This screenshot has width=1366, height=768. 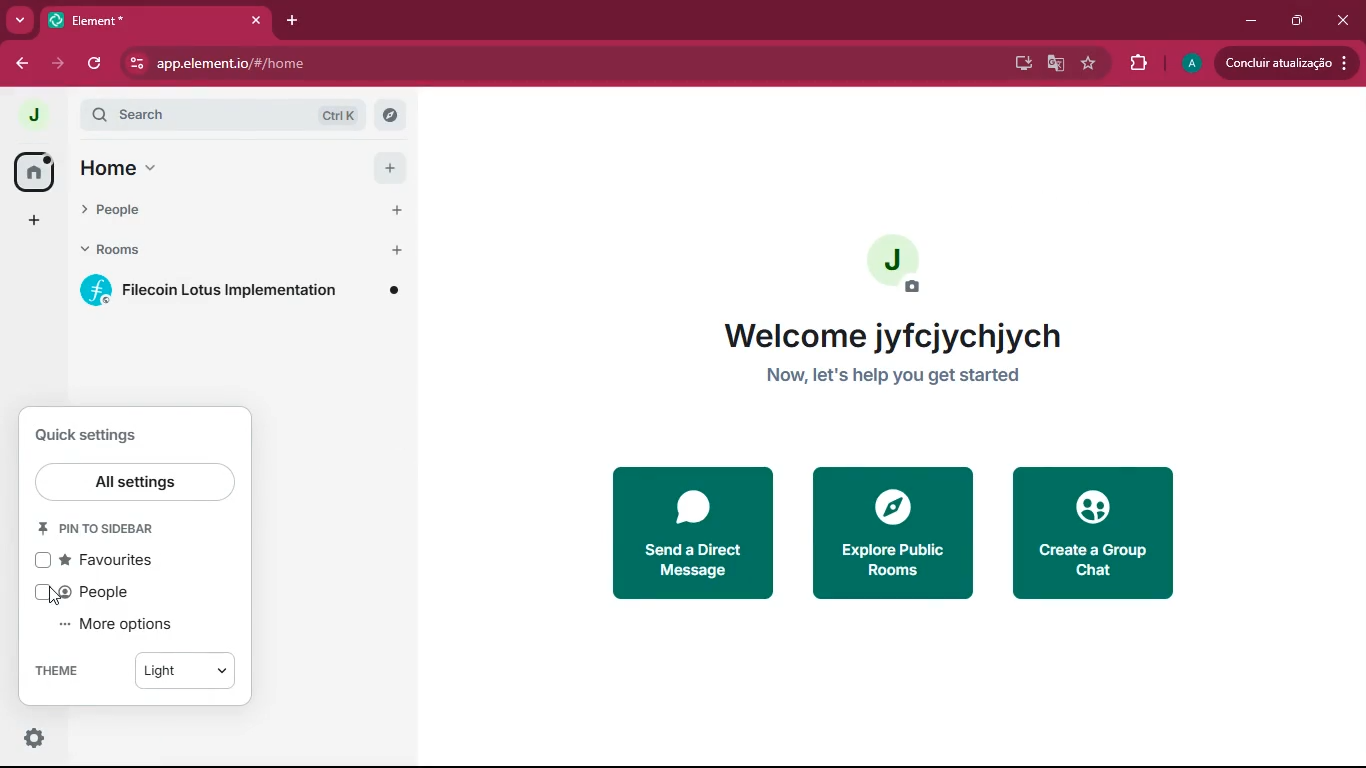 I want to click on create, so click(x=1095, y=534).